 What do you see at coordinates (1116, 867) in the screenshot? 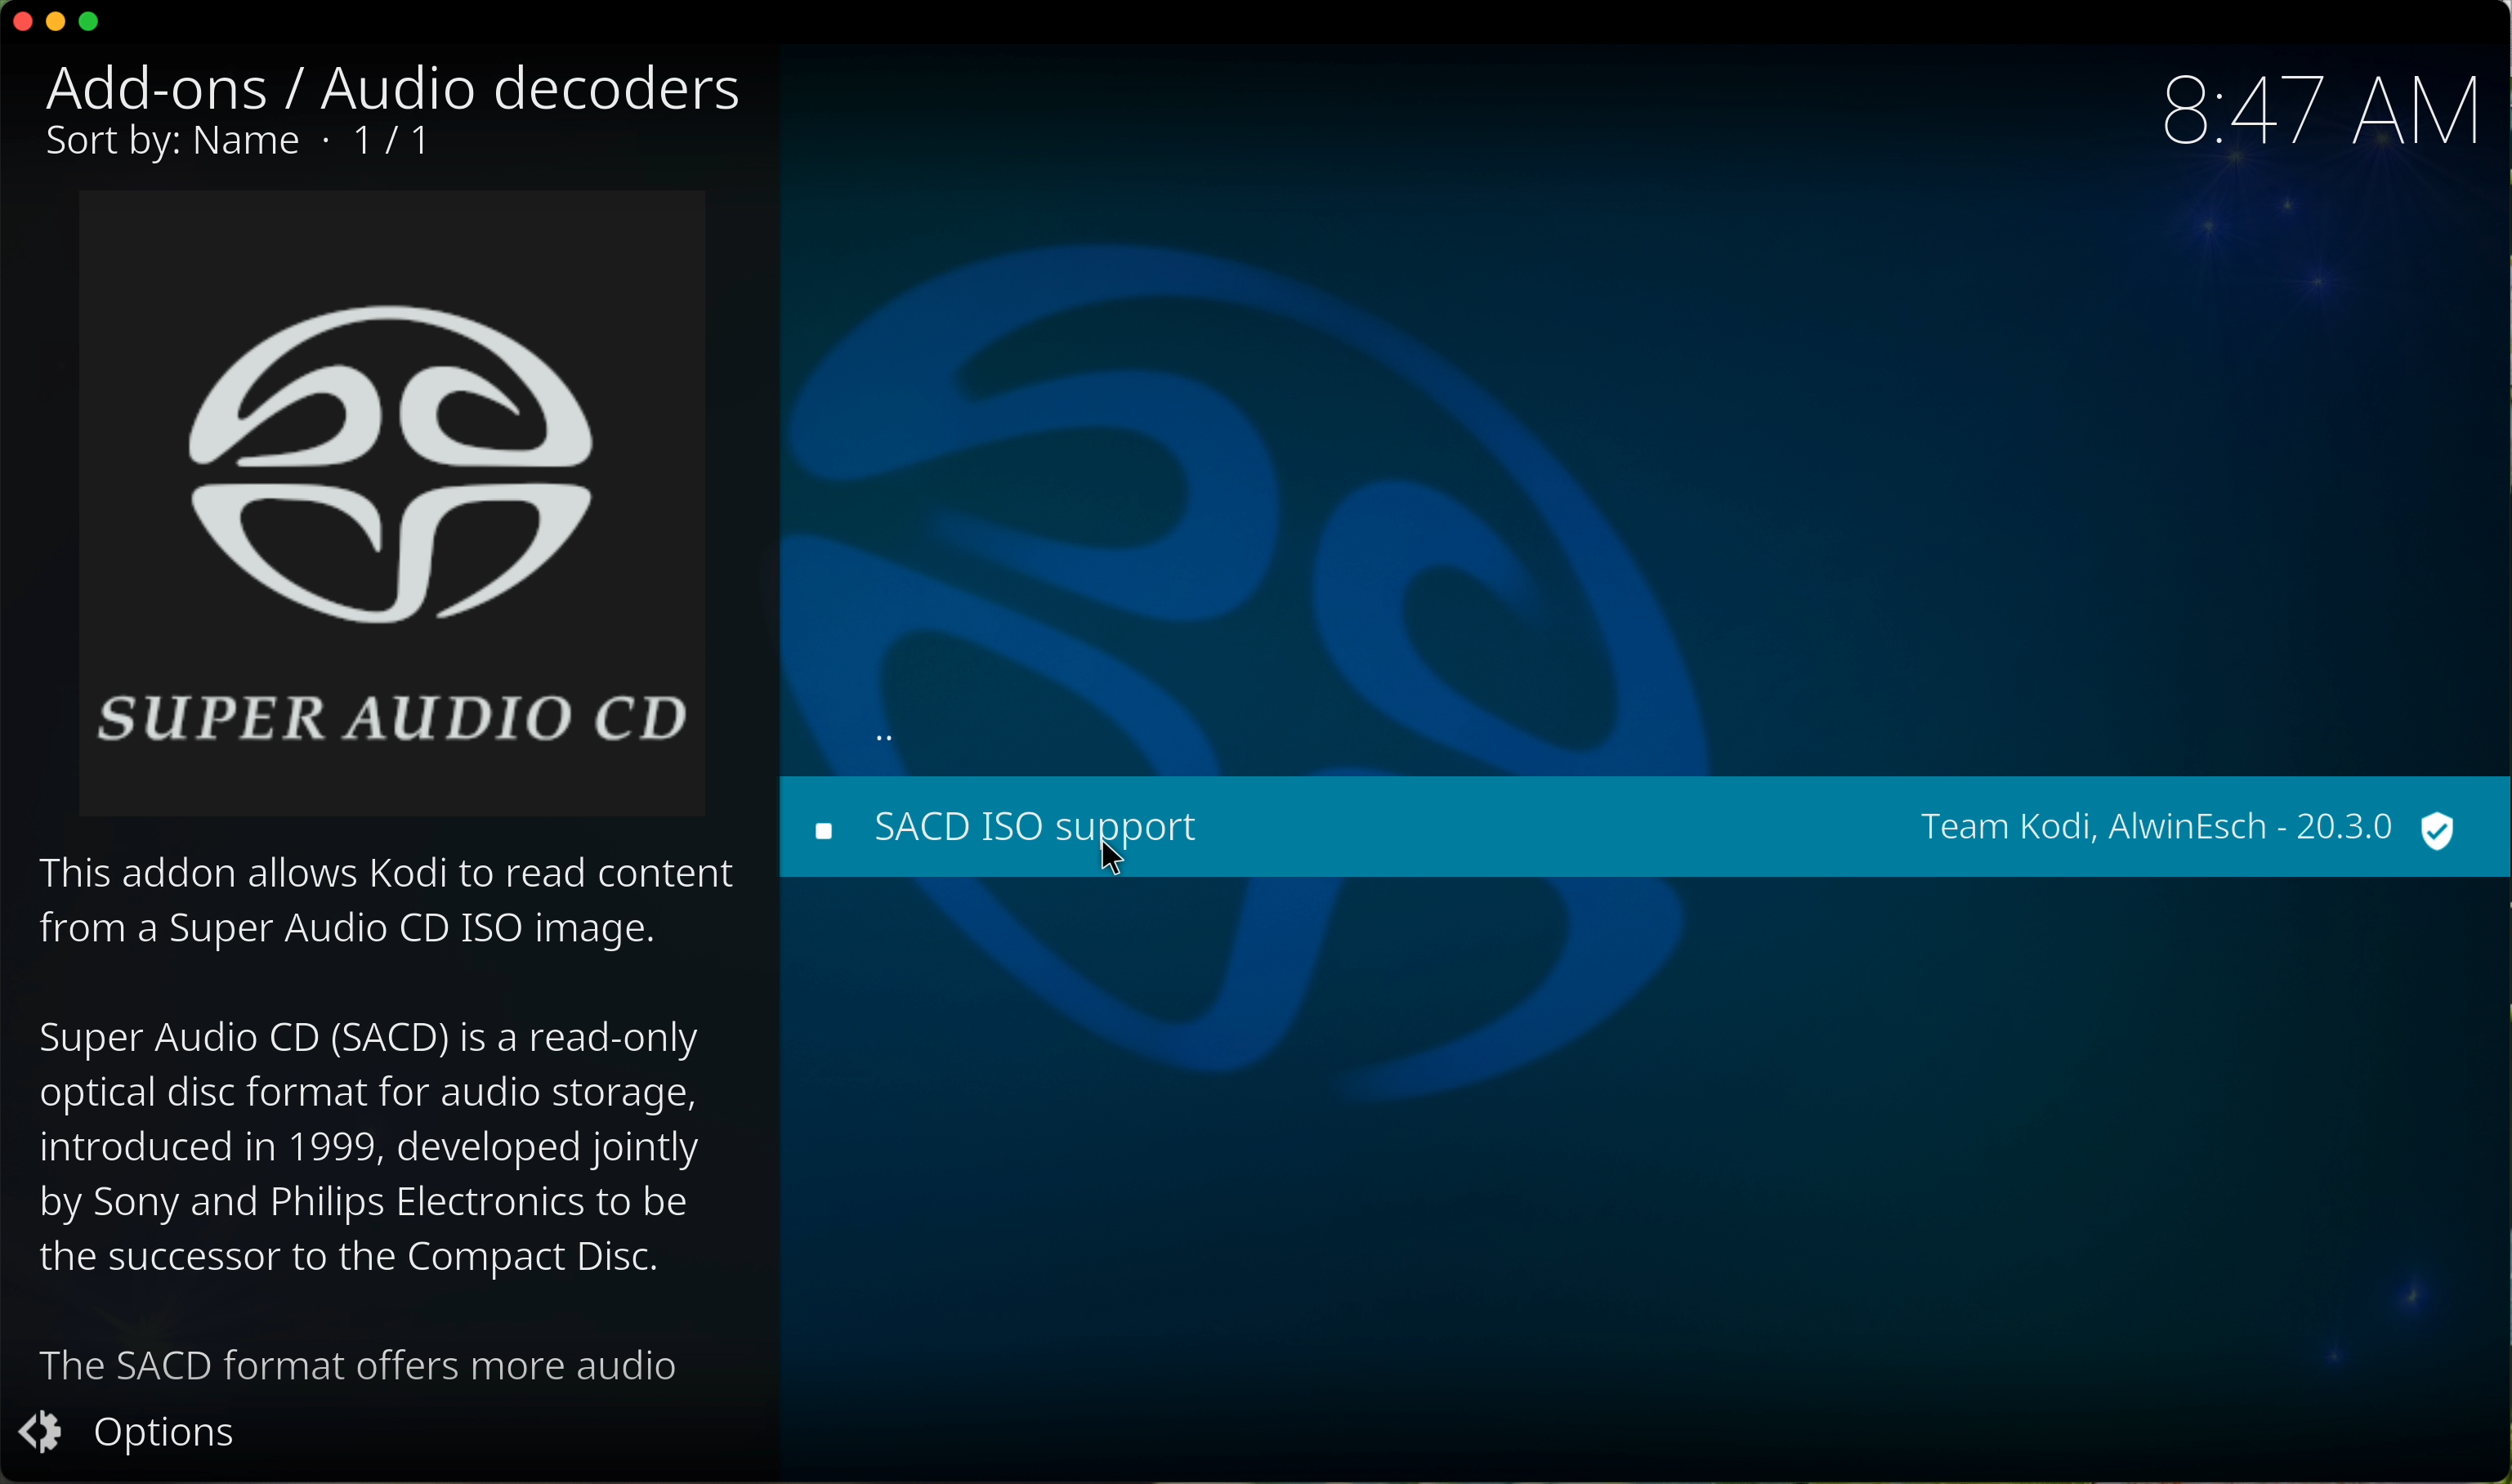
I see `cursor` at bounding box center [1116, 867].